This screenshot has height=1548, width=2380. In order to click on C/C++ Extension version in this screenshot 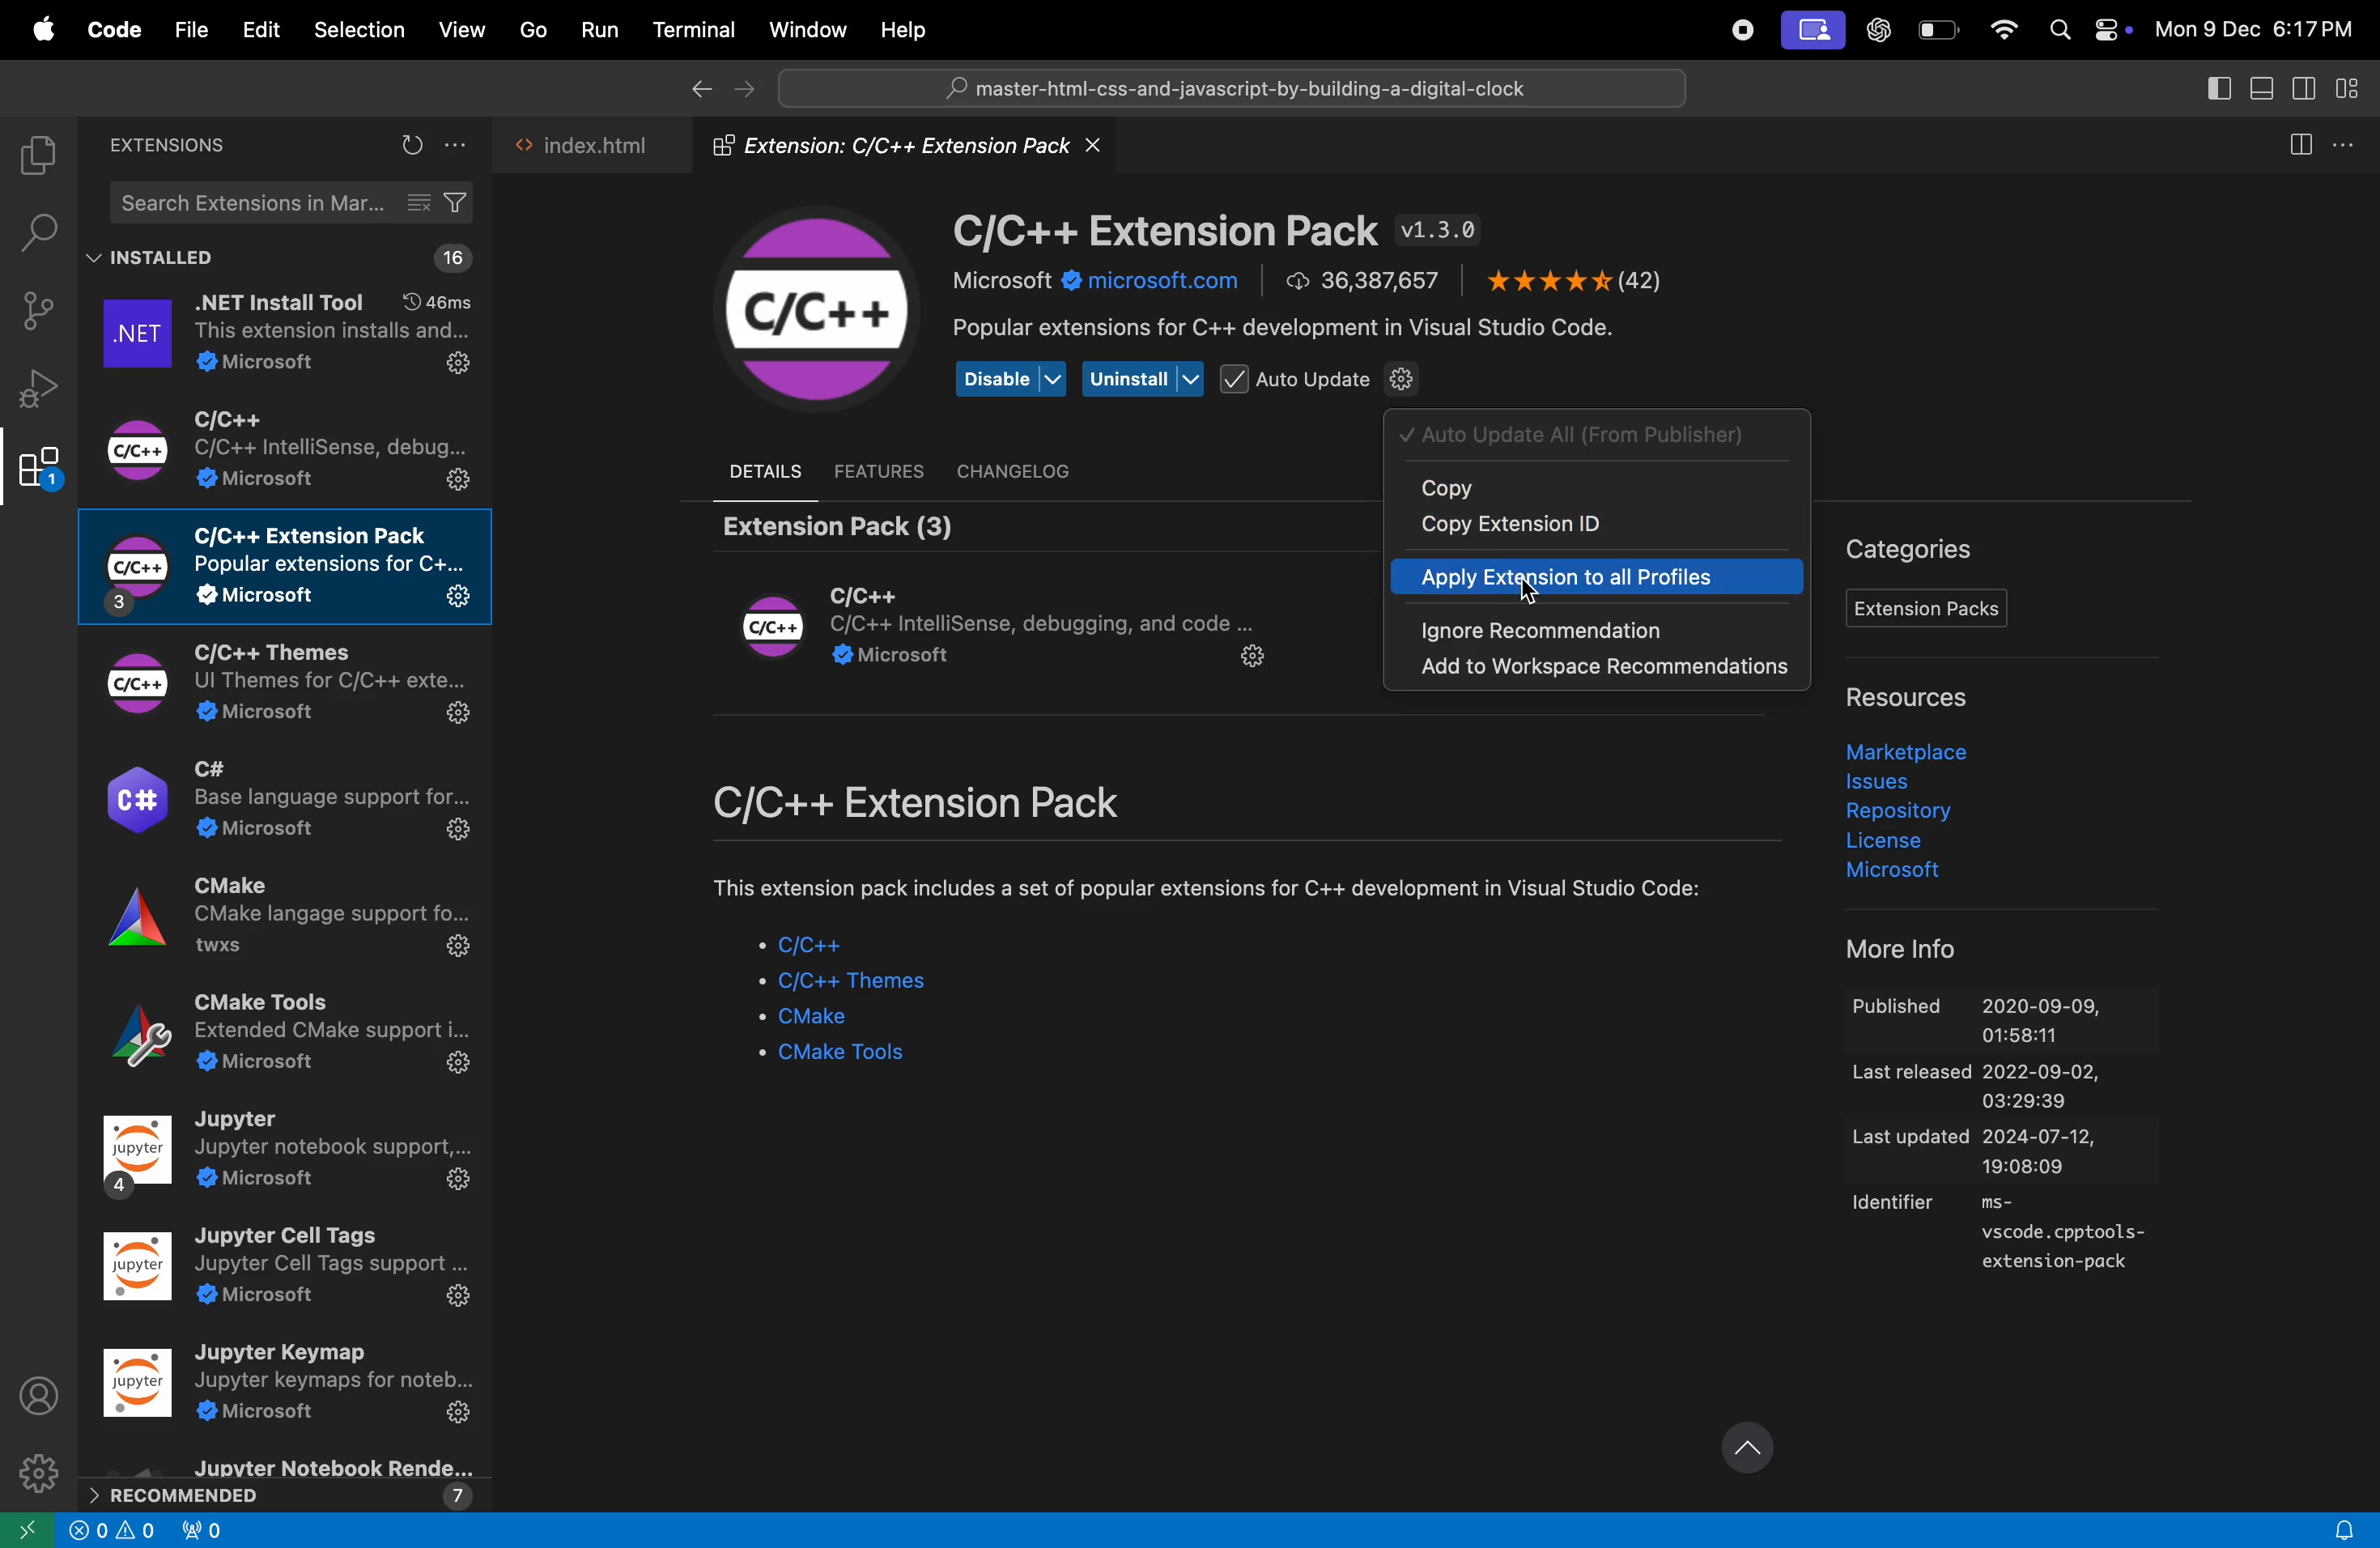, I will do `click(1219, 232)`.